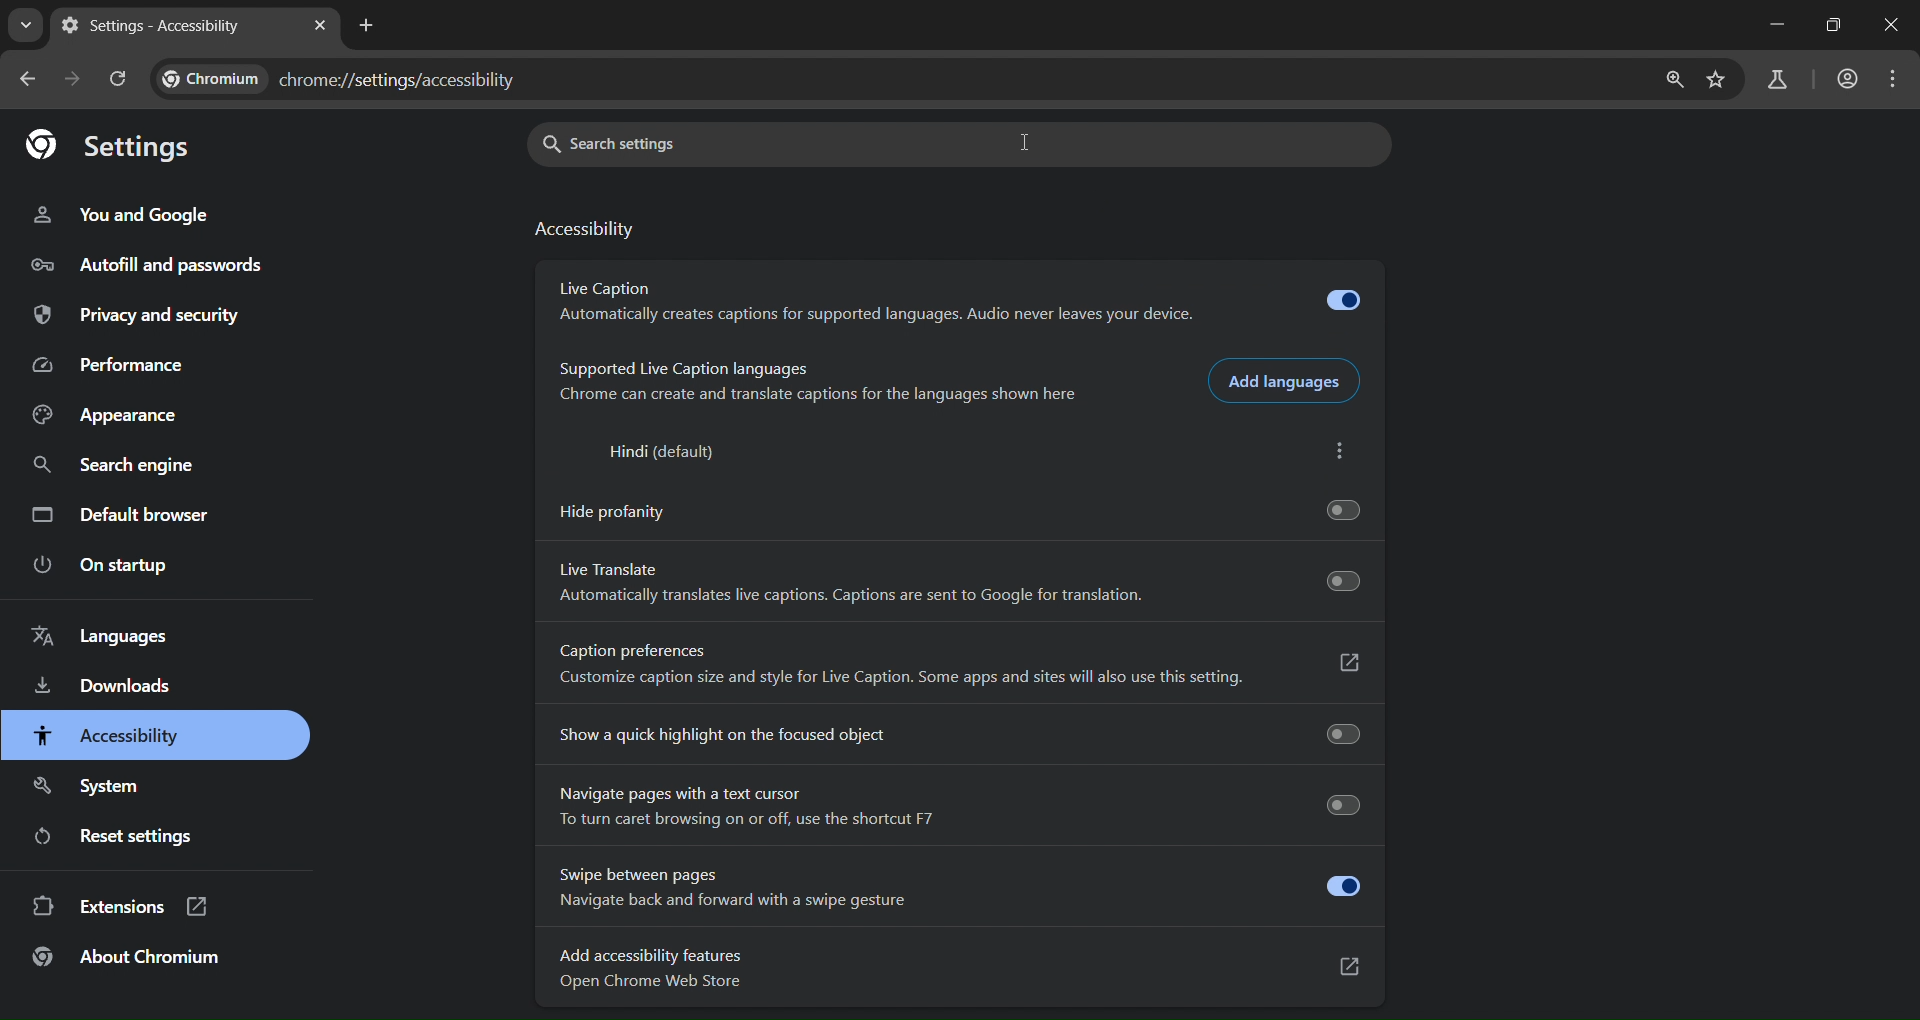 The height and width of the screenshot is (1020, 1920). What do you see at coordinates (365, 25) in the screenshot?
I see `new tab` at bounding box center [365, 25].